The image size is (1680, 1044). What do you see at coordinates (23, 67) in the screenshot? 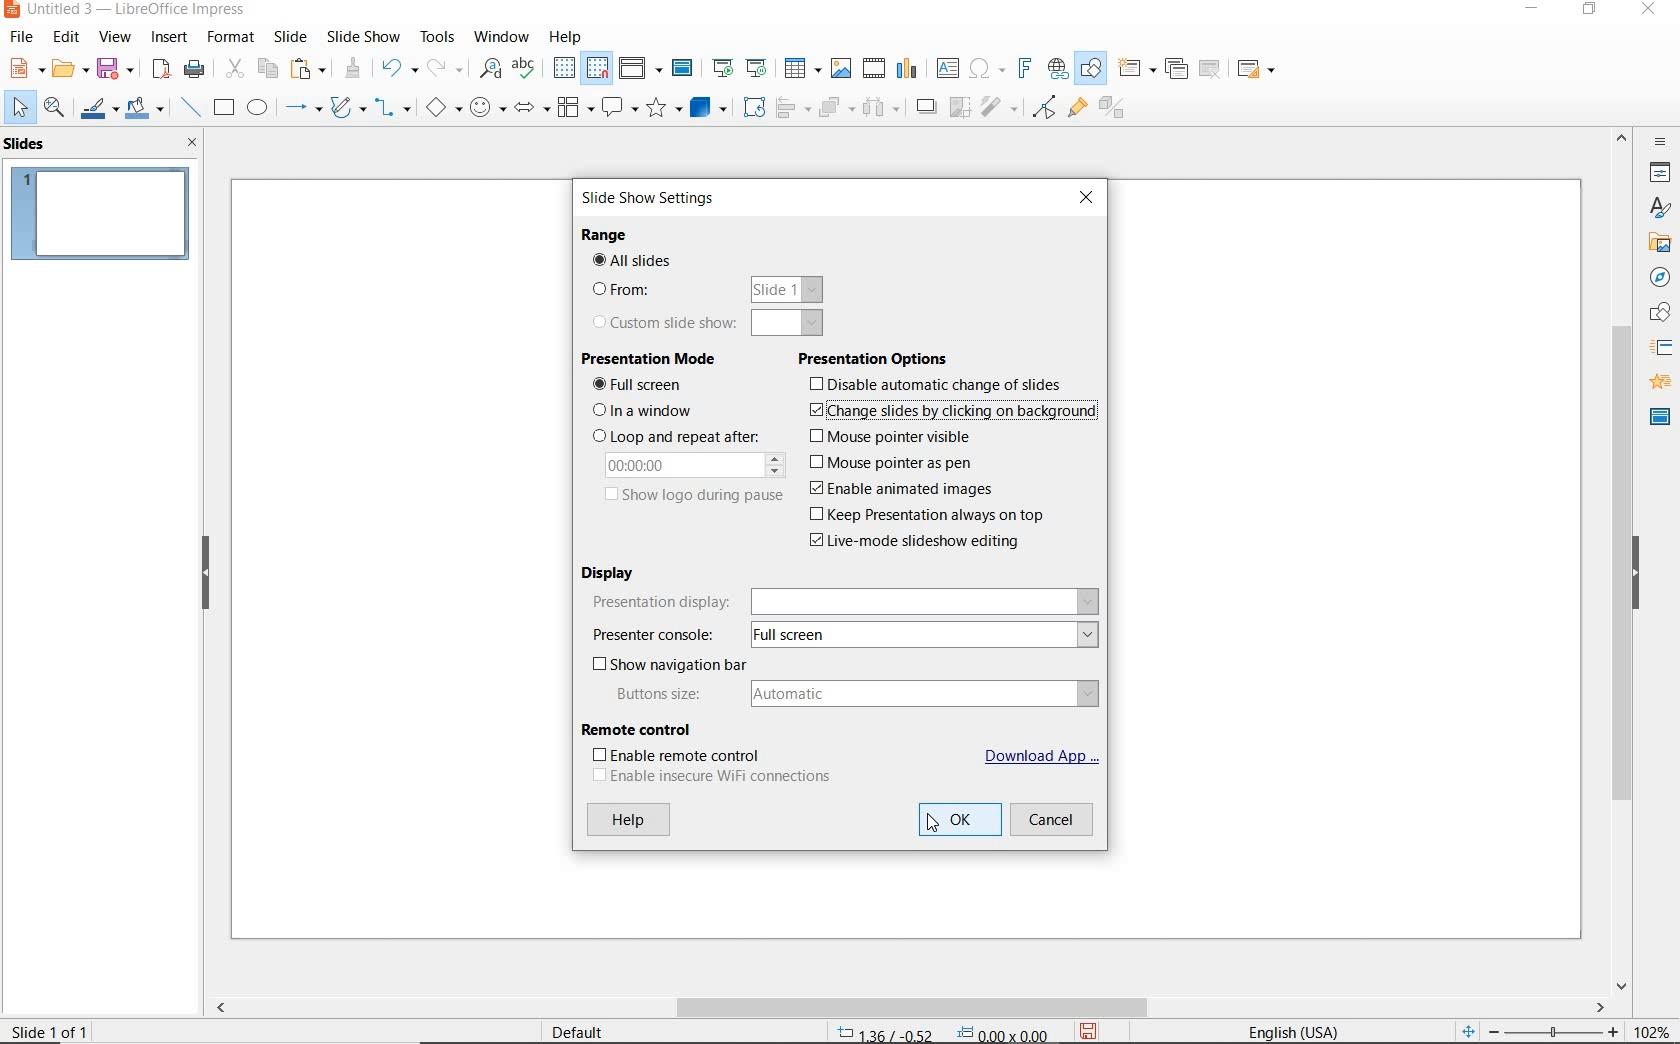
I see `NEW` at bounding box center [23, 67].